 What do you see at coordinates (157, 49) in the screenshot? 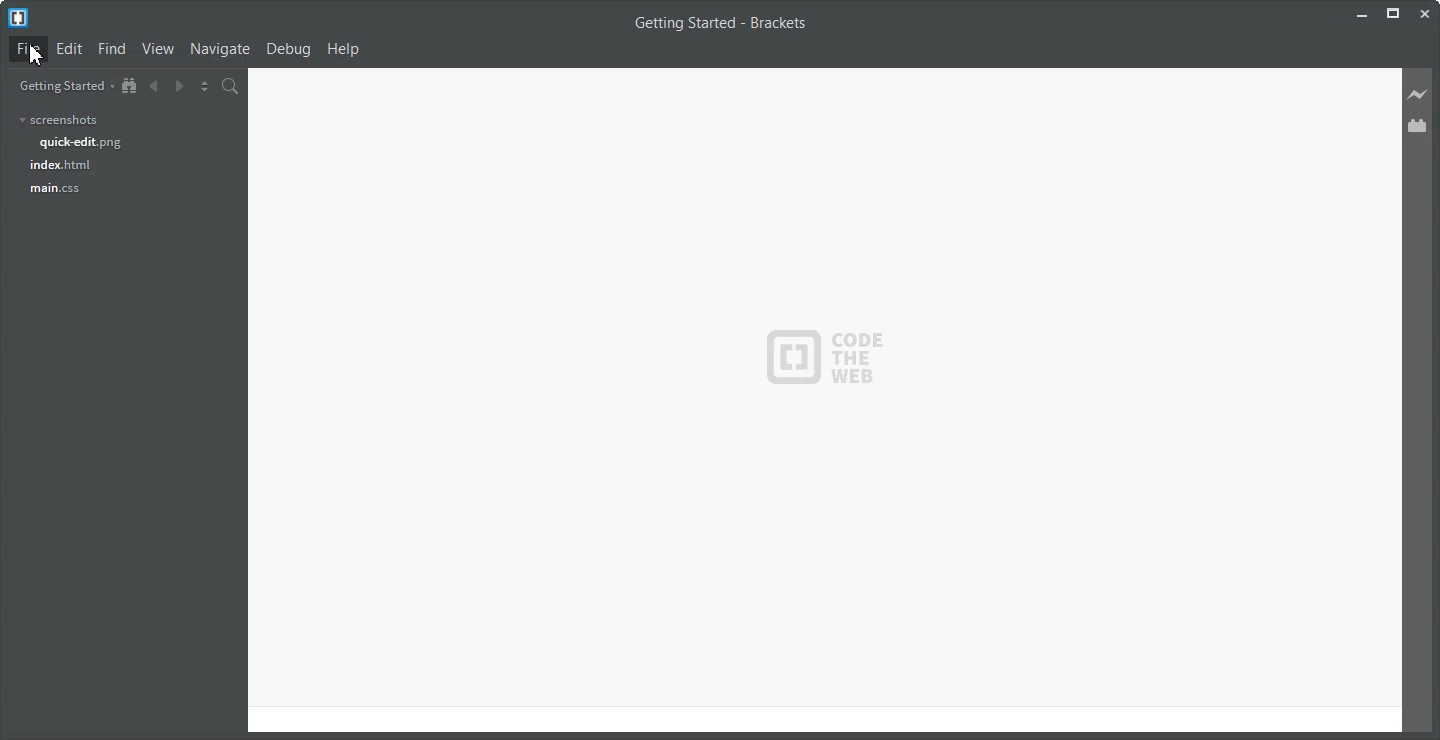
I see `View` at bounding box center [157, 49].